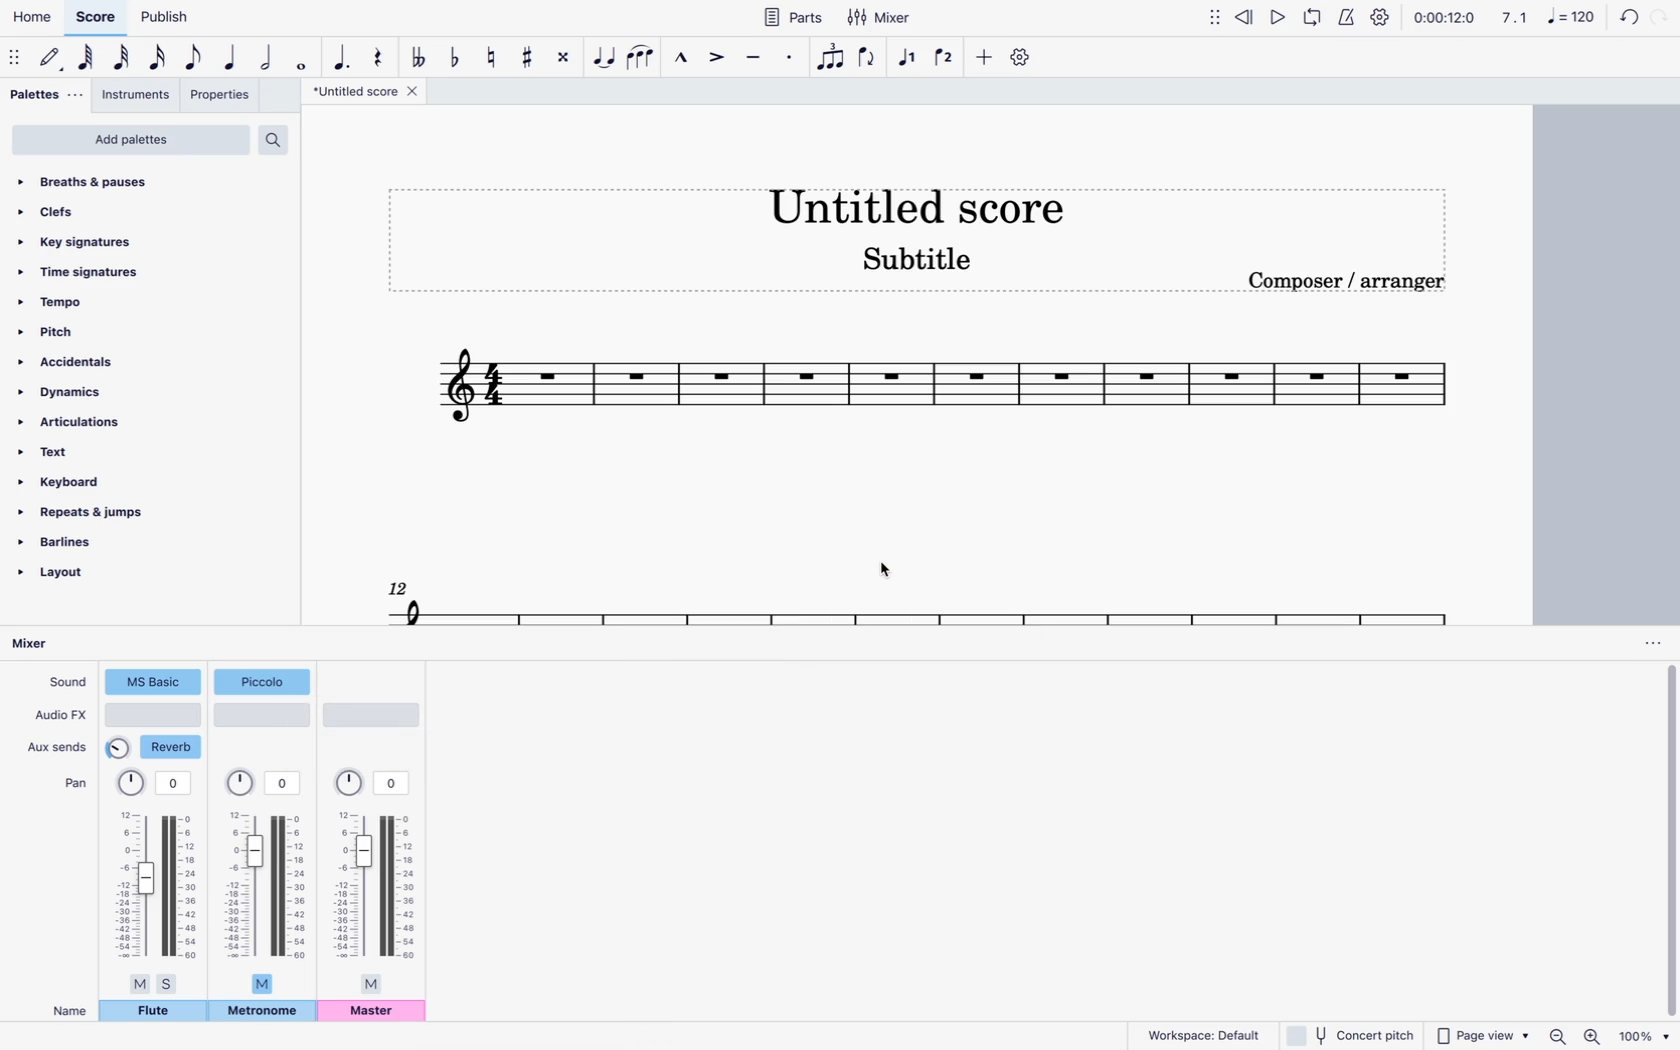 The image size is (1680, 1050). Describe the element at coordinates (1645, 643) in the screenshot. I see `options` at that location.